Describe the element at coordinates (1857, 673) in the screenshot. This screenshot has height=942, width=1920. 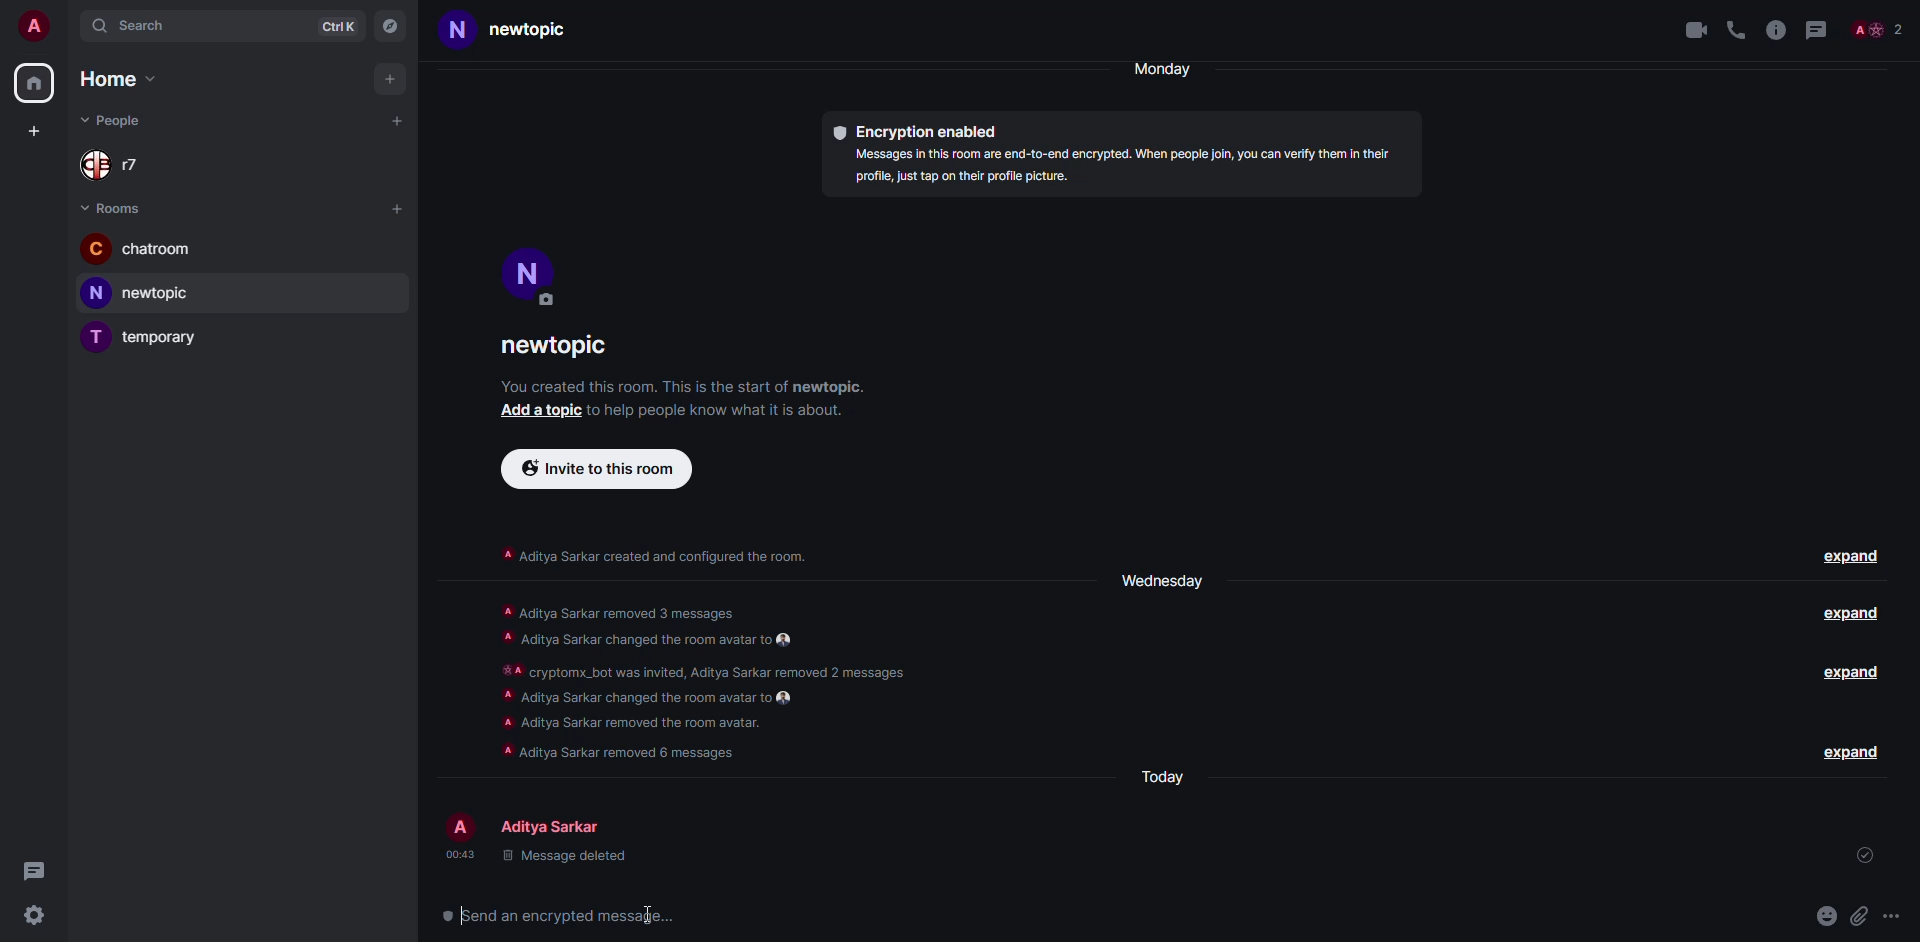
I see `expand` at that location.